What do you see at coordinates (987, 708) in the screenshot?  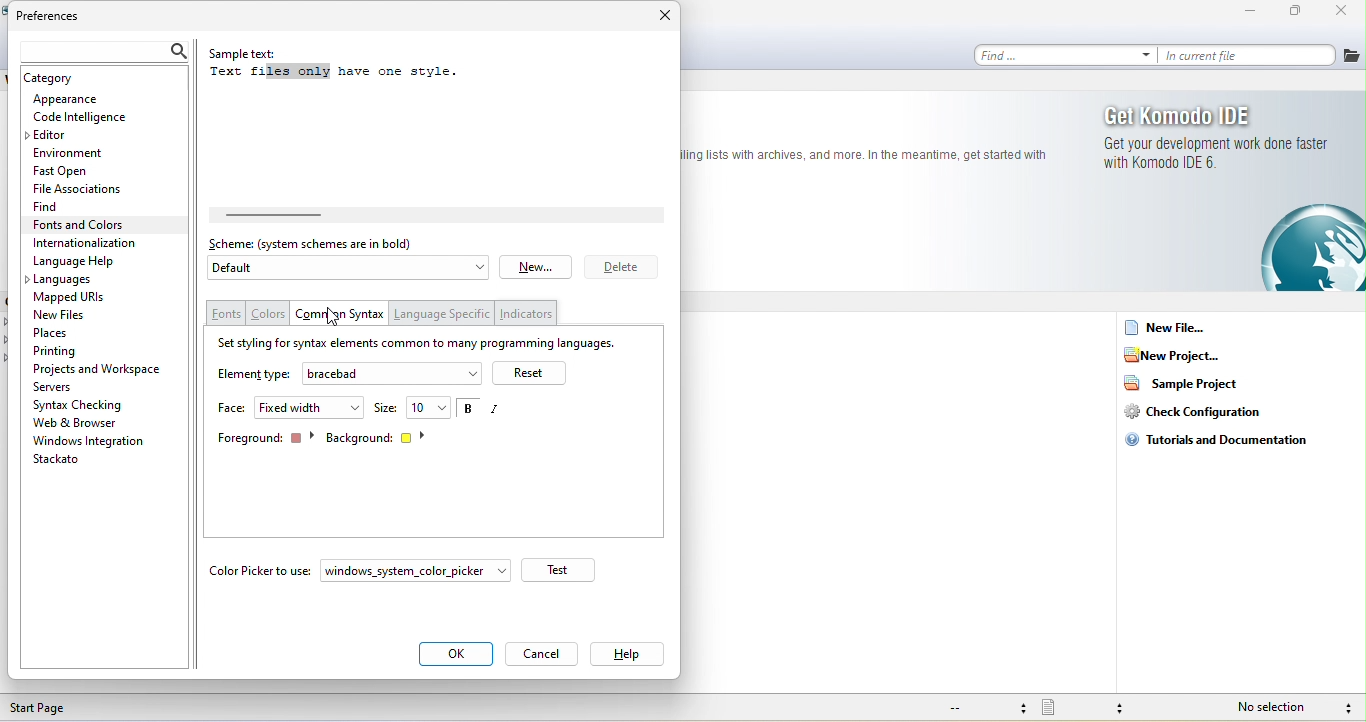 I see `file encoding` at bounding box center [987, 708].